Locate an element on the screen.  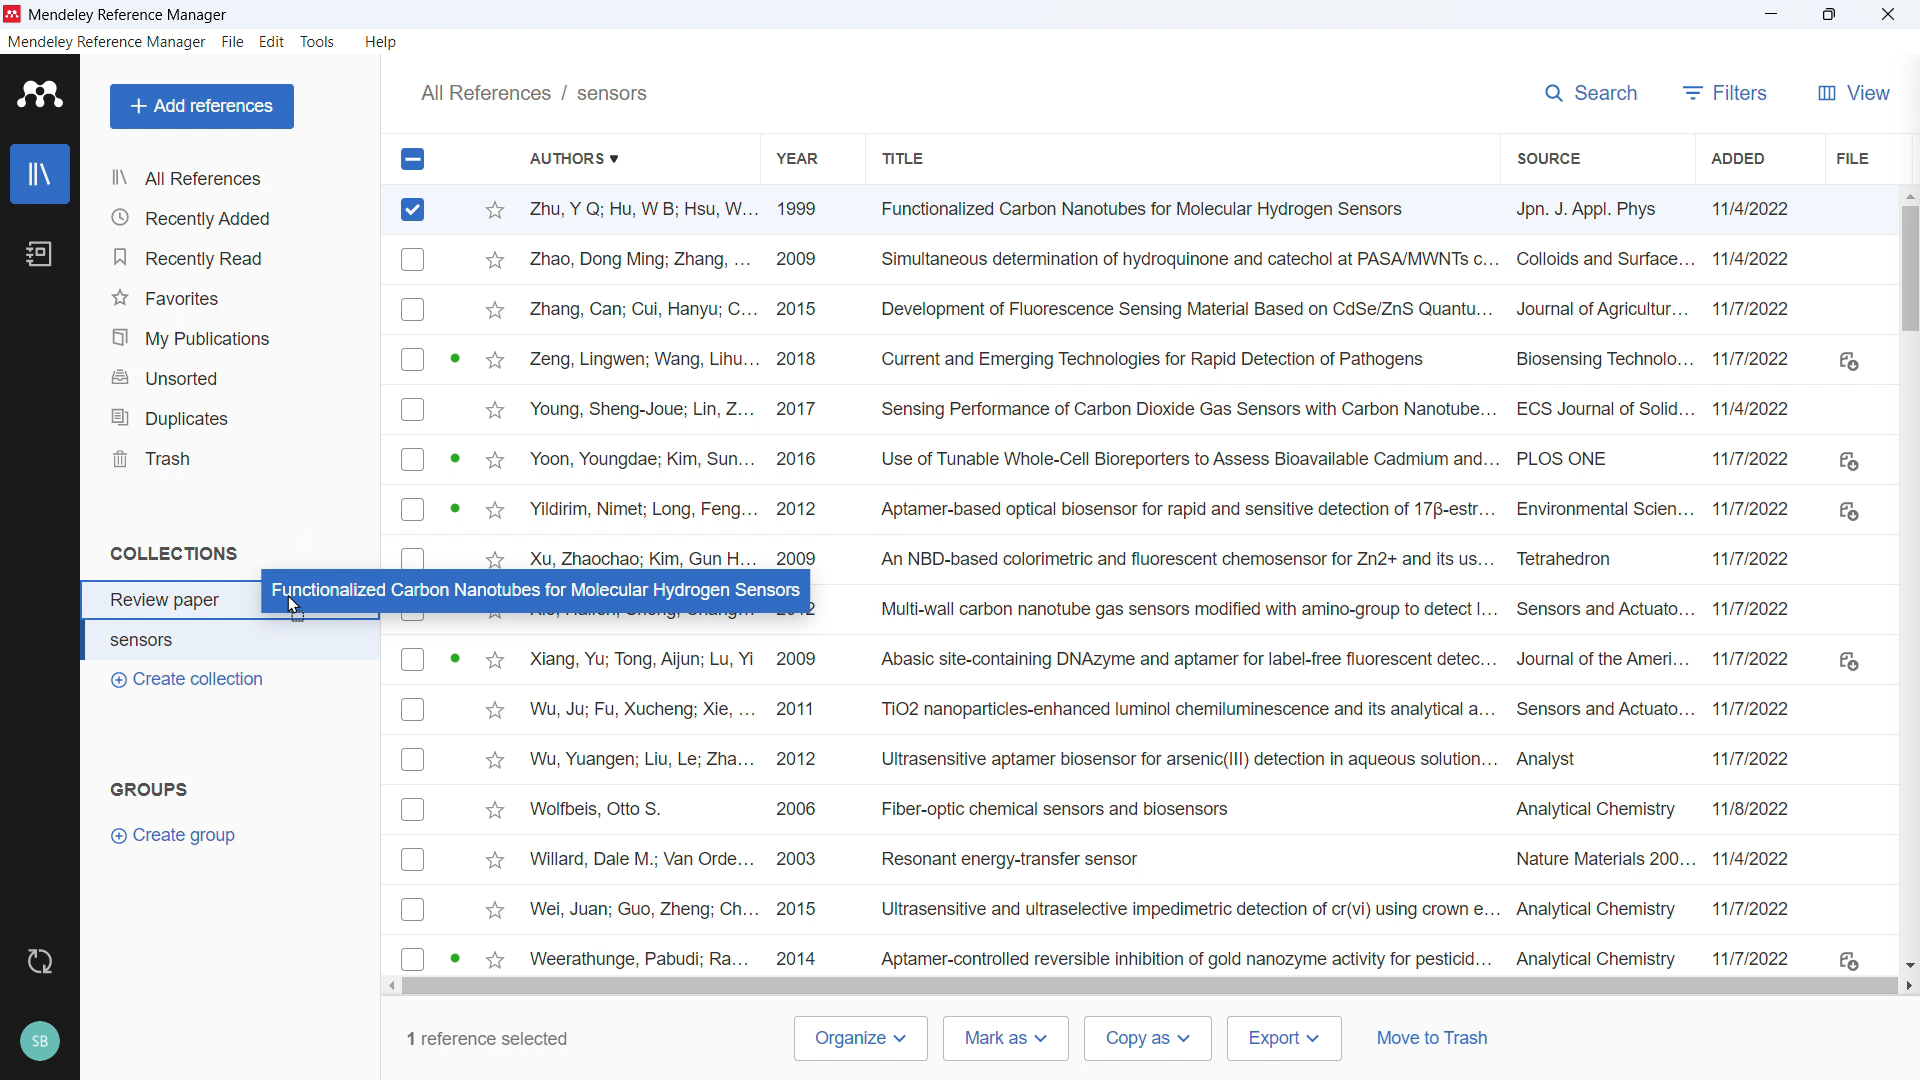
Collection 2  is located at coordinates (233, 642).